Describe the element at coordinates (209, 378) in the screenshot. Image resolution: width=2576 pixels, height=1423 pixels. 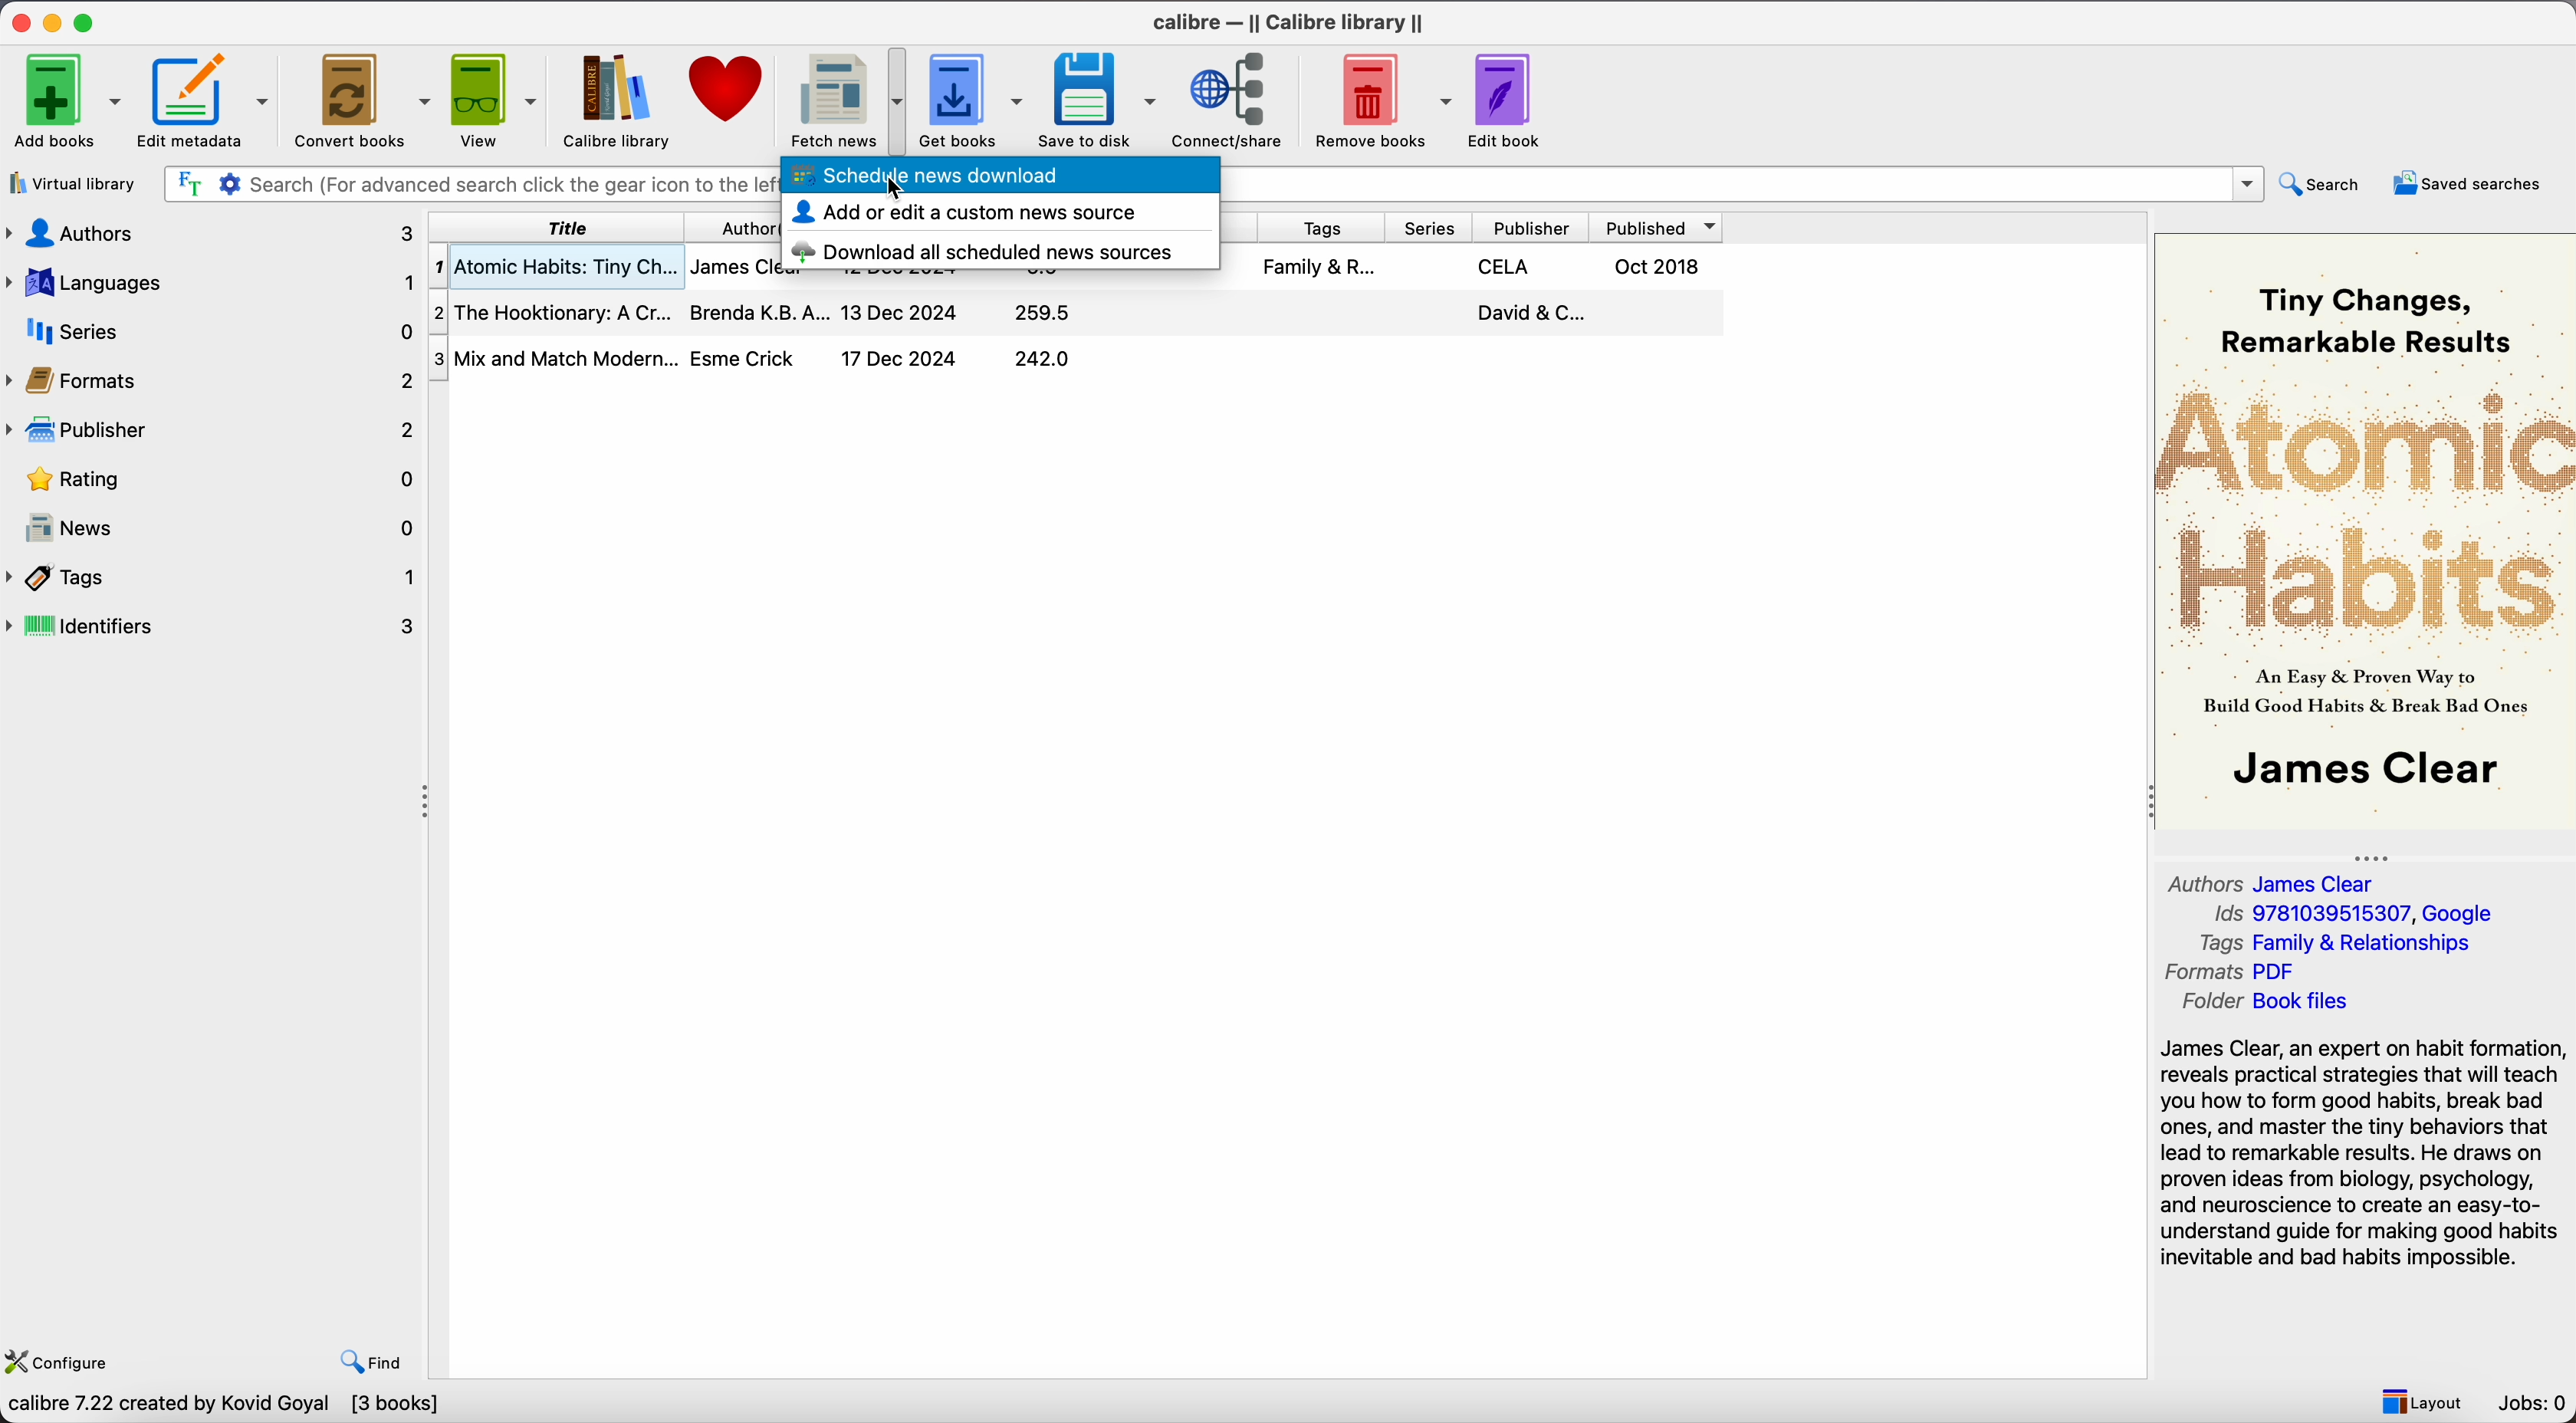
I see `formats` at that location.